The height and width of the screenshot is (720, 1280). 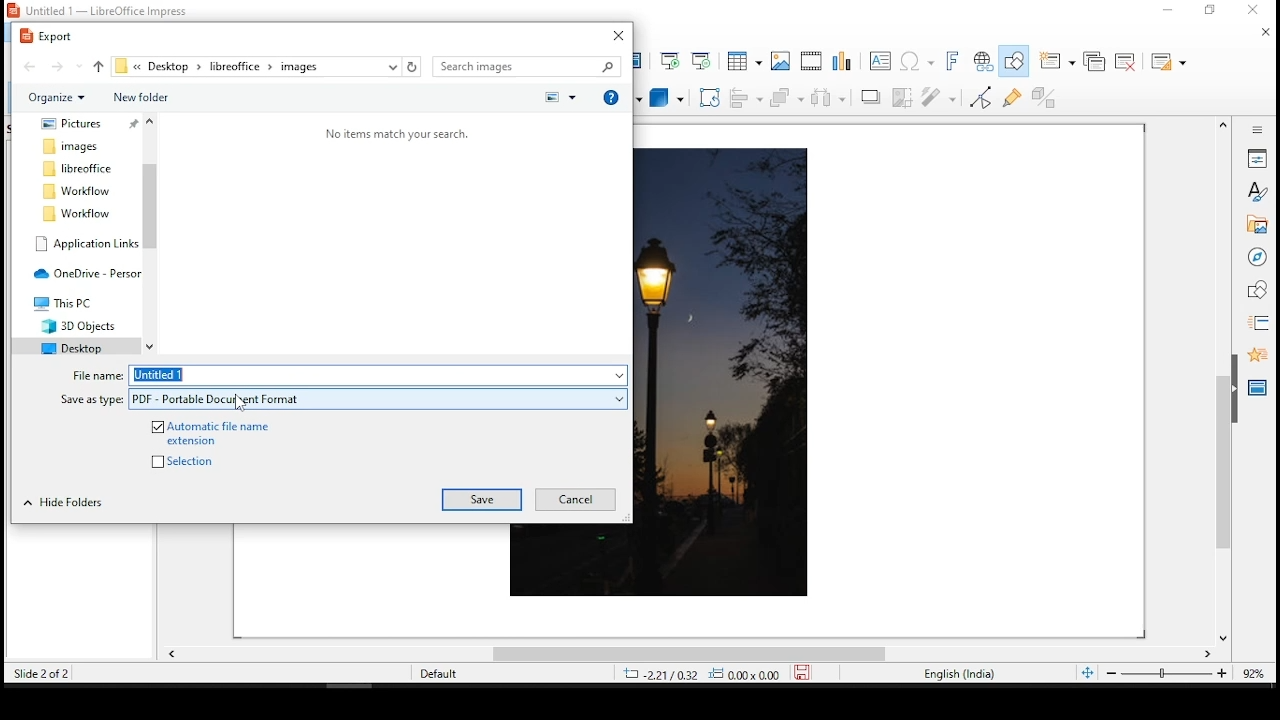 I want to click on shapes, so click(x=1259, y=293).